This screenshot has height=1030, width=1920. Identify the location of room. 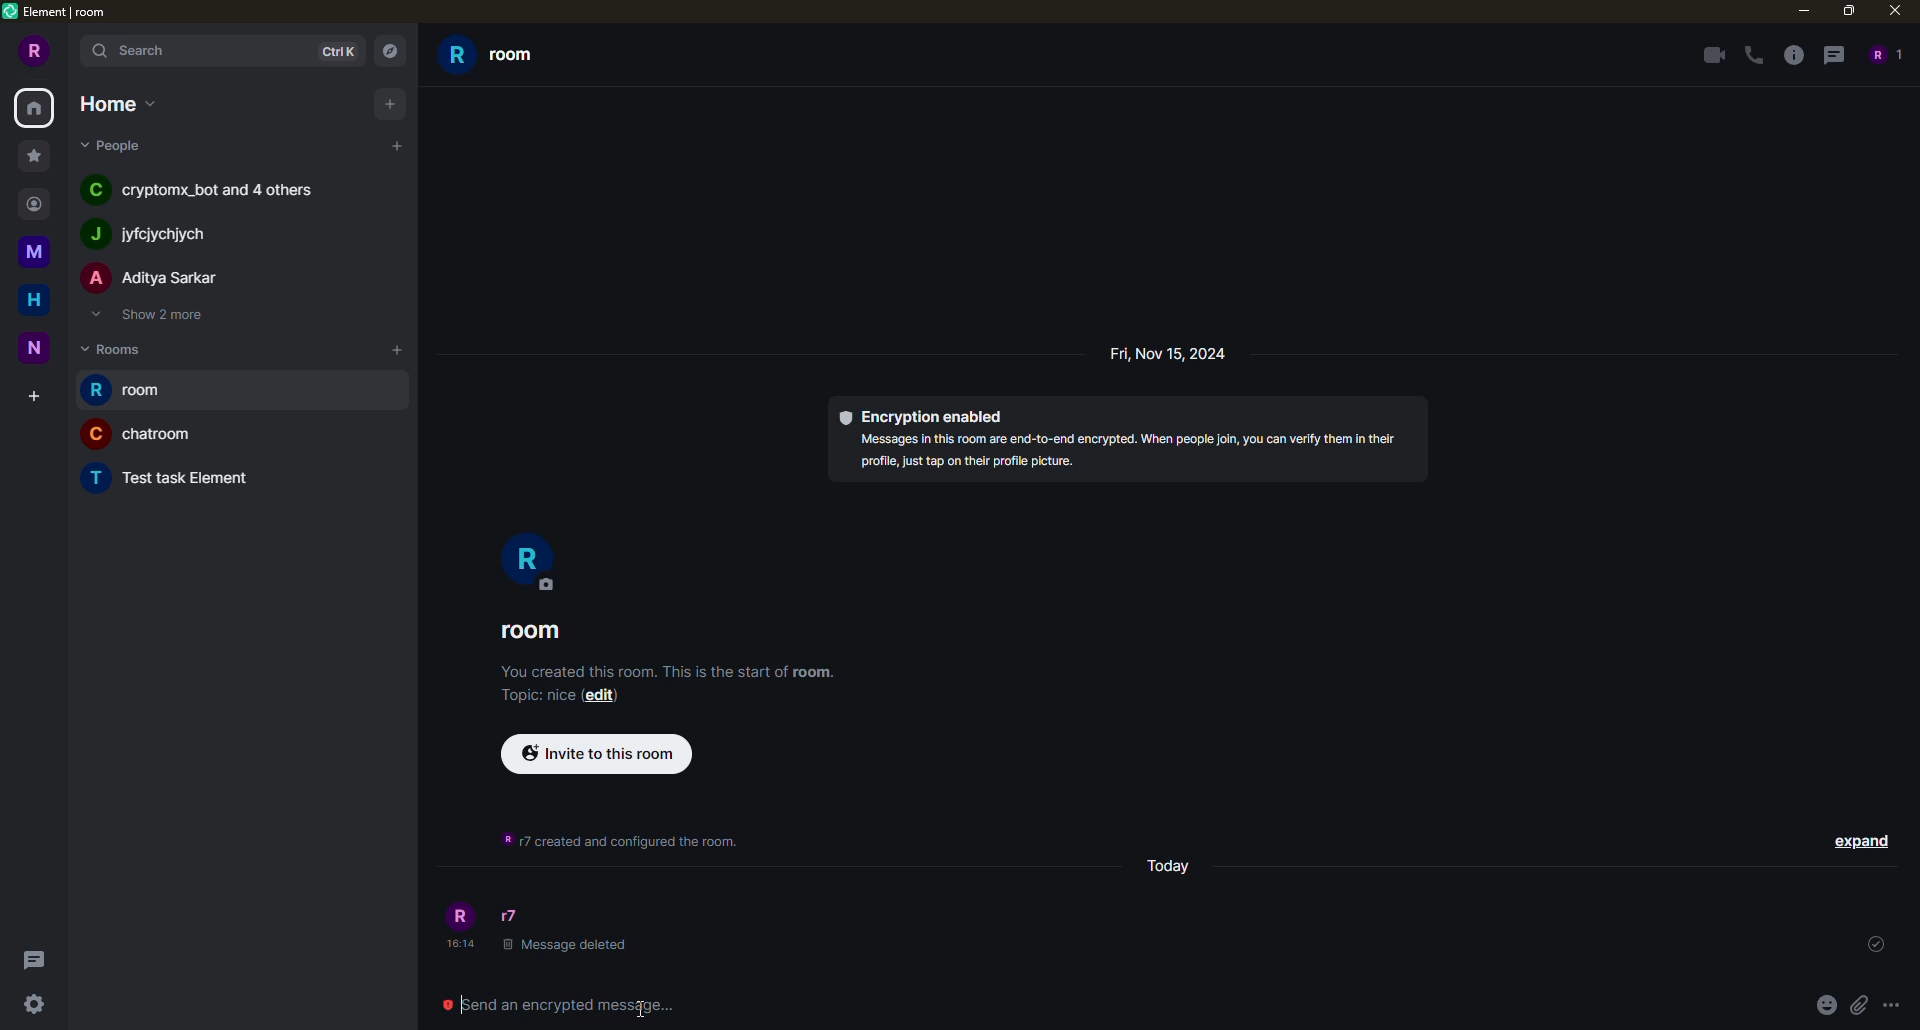
(174, 477).